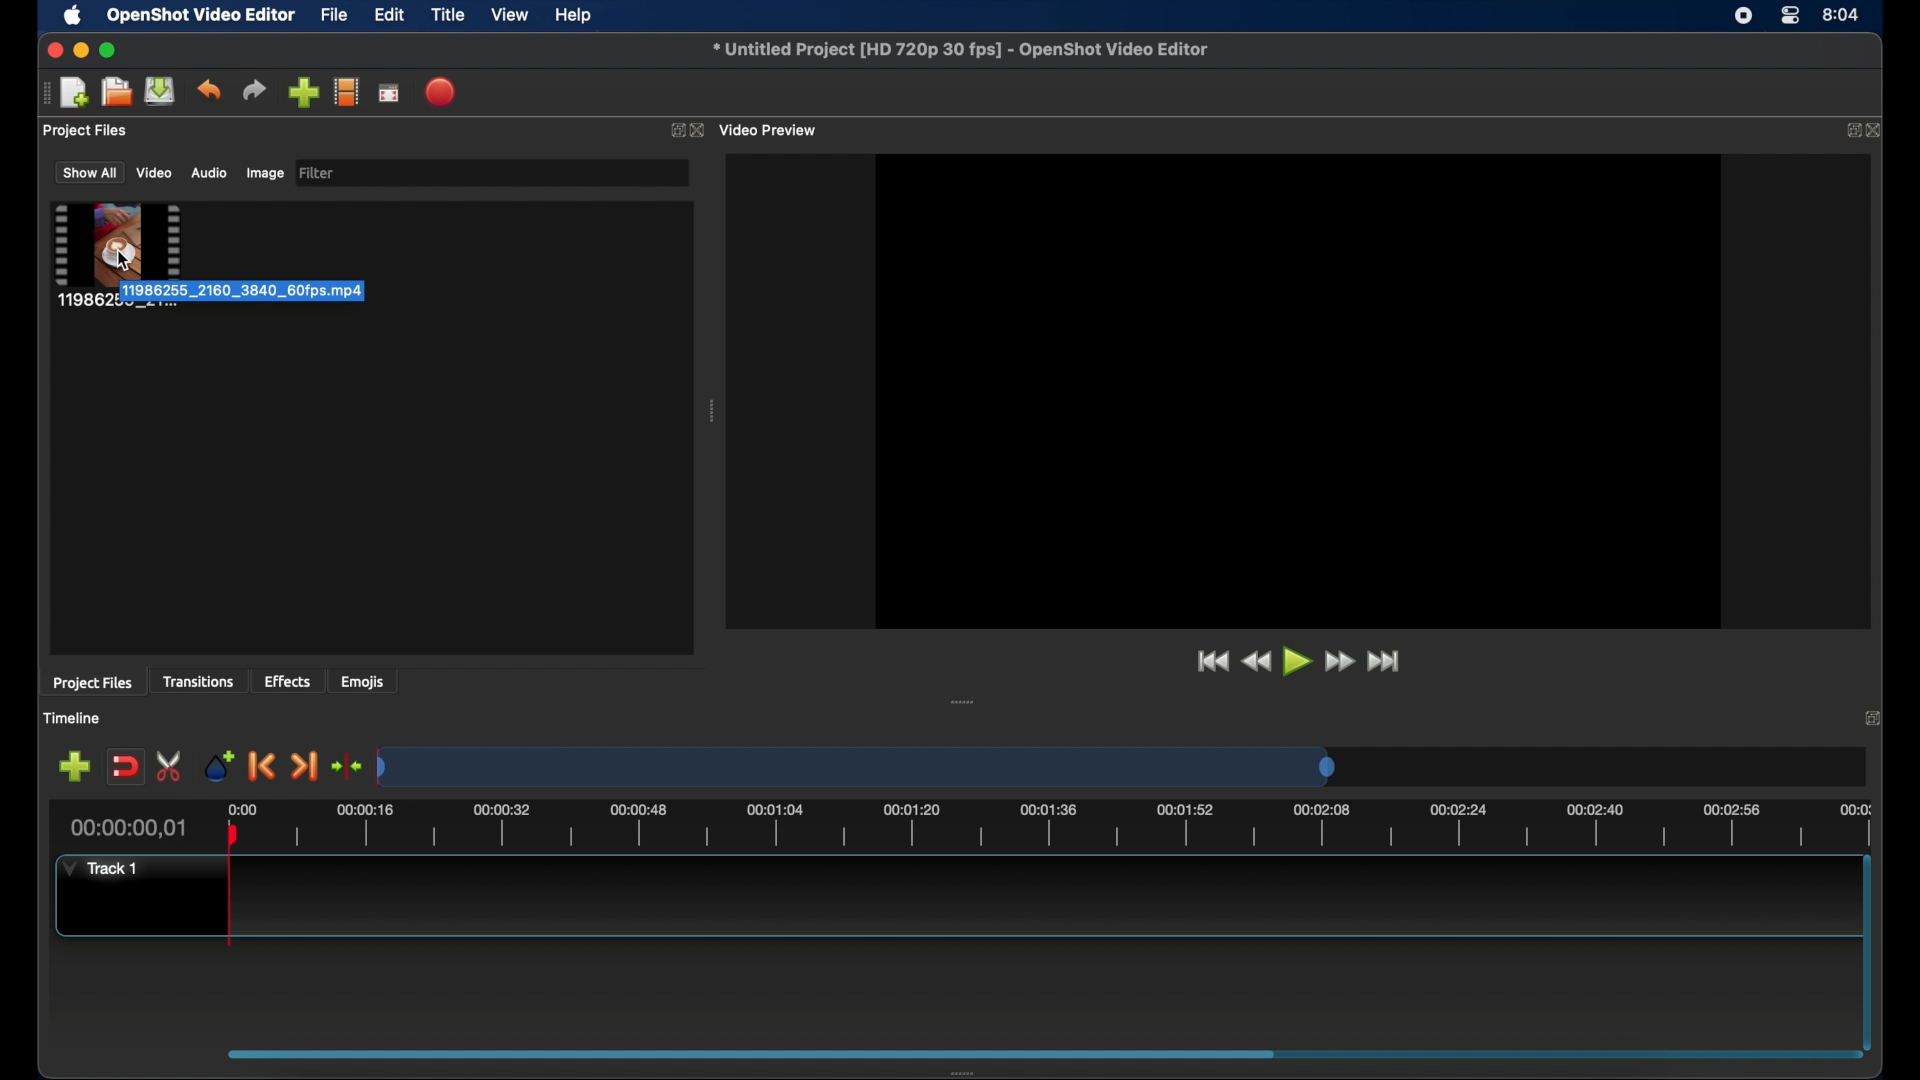  What do you see at coordinates (74, 718) in the screenshot?
I see `timeline` at bounding box center [74, 718].